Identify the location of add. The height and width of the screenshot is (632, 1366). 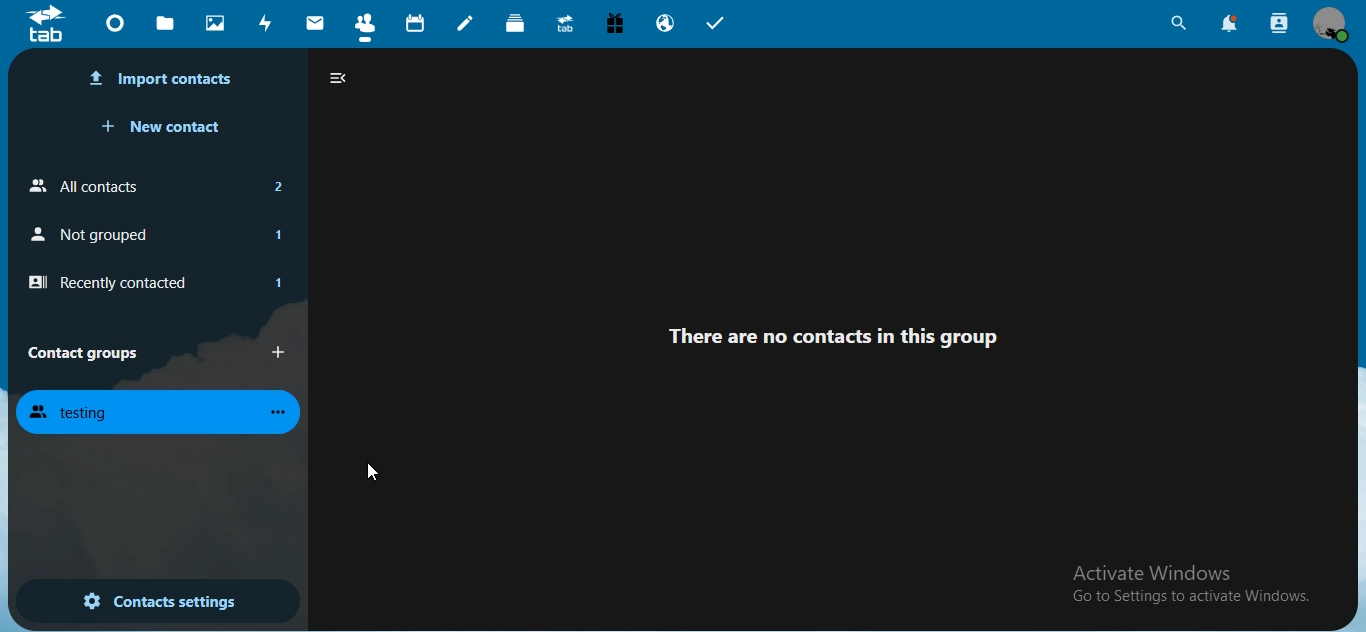
(282, 353).